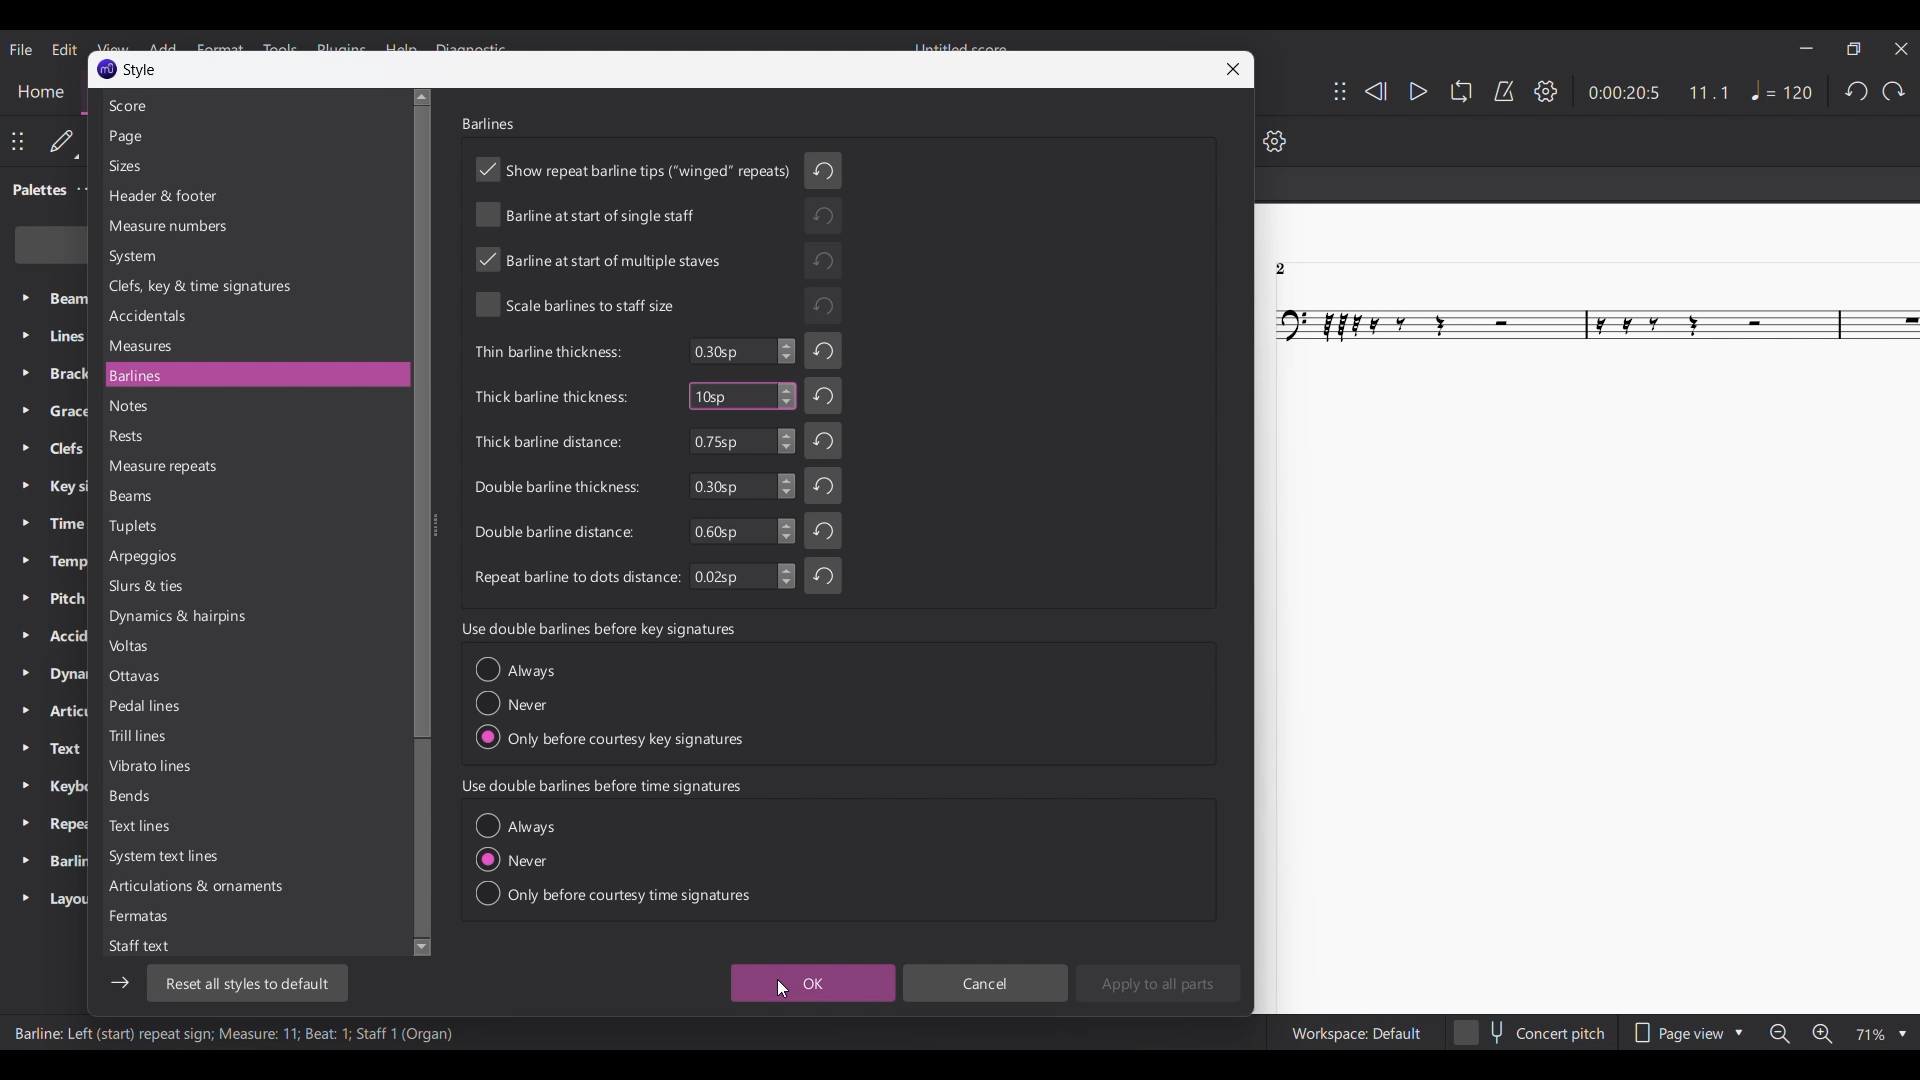 Image resolution: width=1920 pixels, height=1080 pixels. Describe the element at coordinates (598, 629) in the screenshot. I see `Section title` at that location.